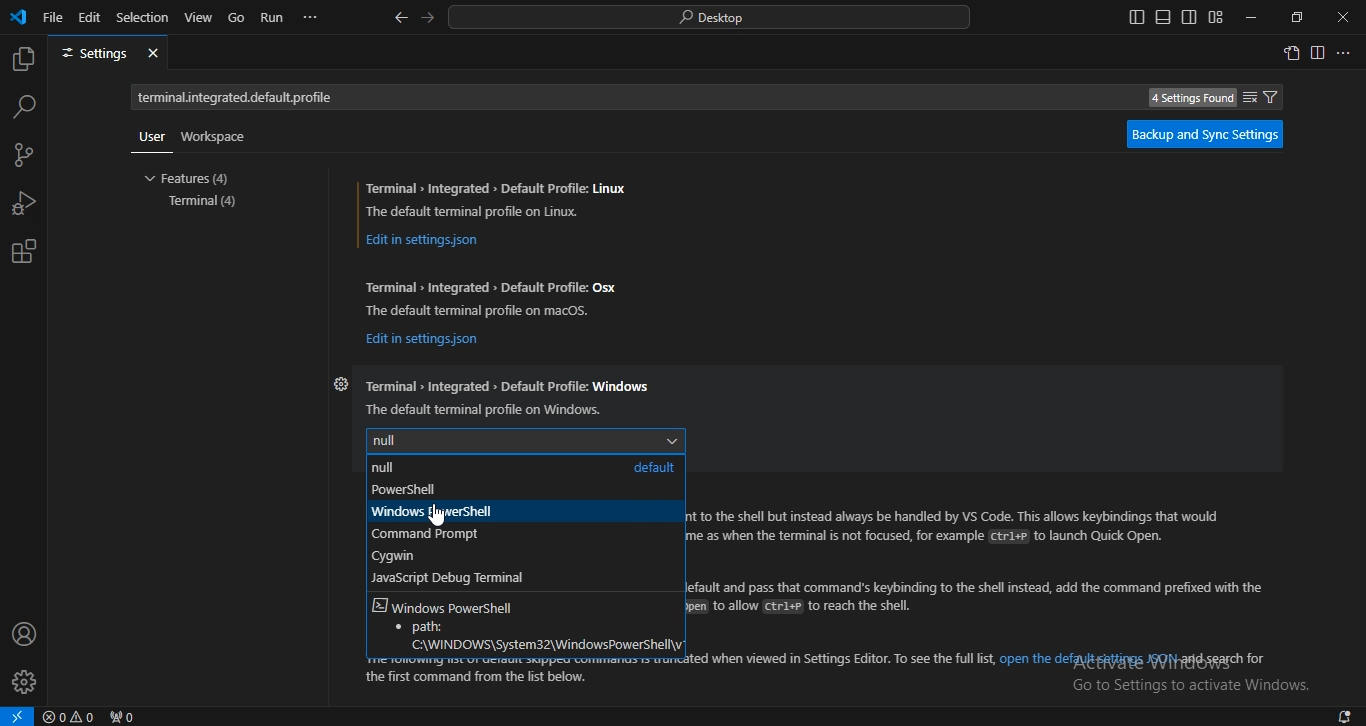 Image resolution: width=1366 pixels, height=726 pixels. I want to click on Search settings, so click(724, 96).